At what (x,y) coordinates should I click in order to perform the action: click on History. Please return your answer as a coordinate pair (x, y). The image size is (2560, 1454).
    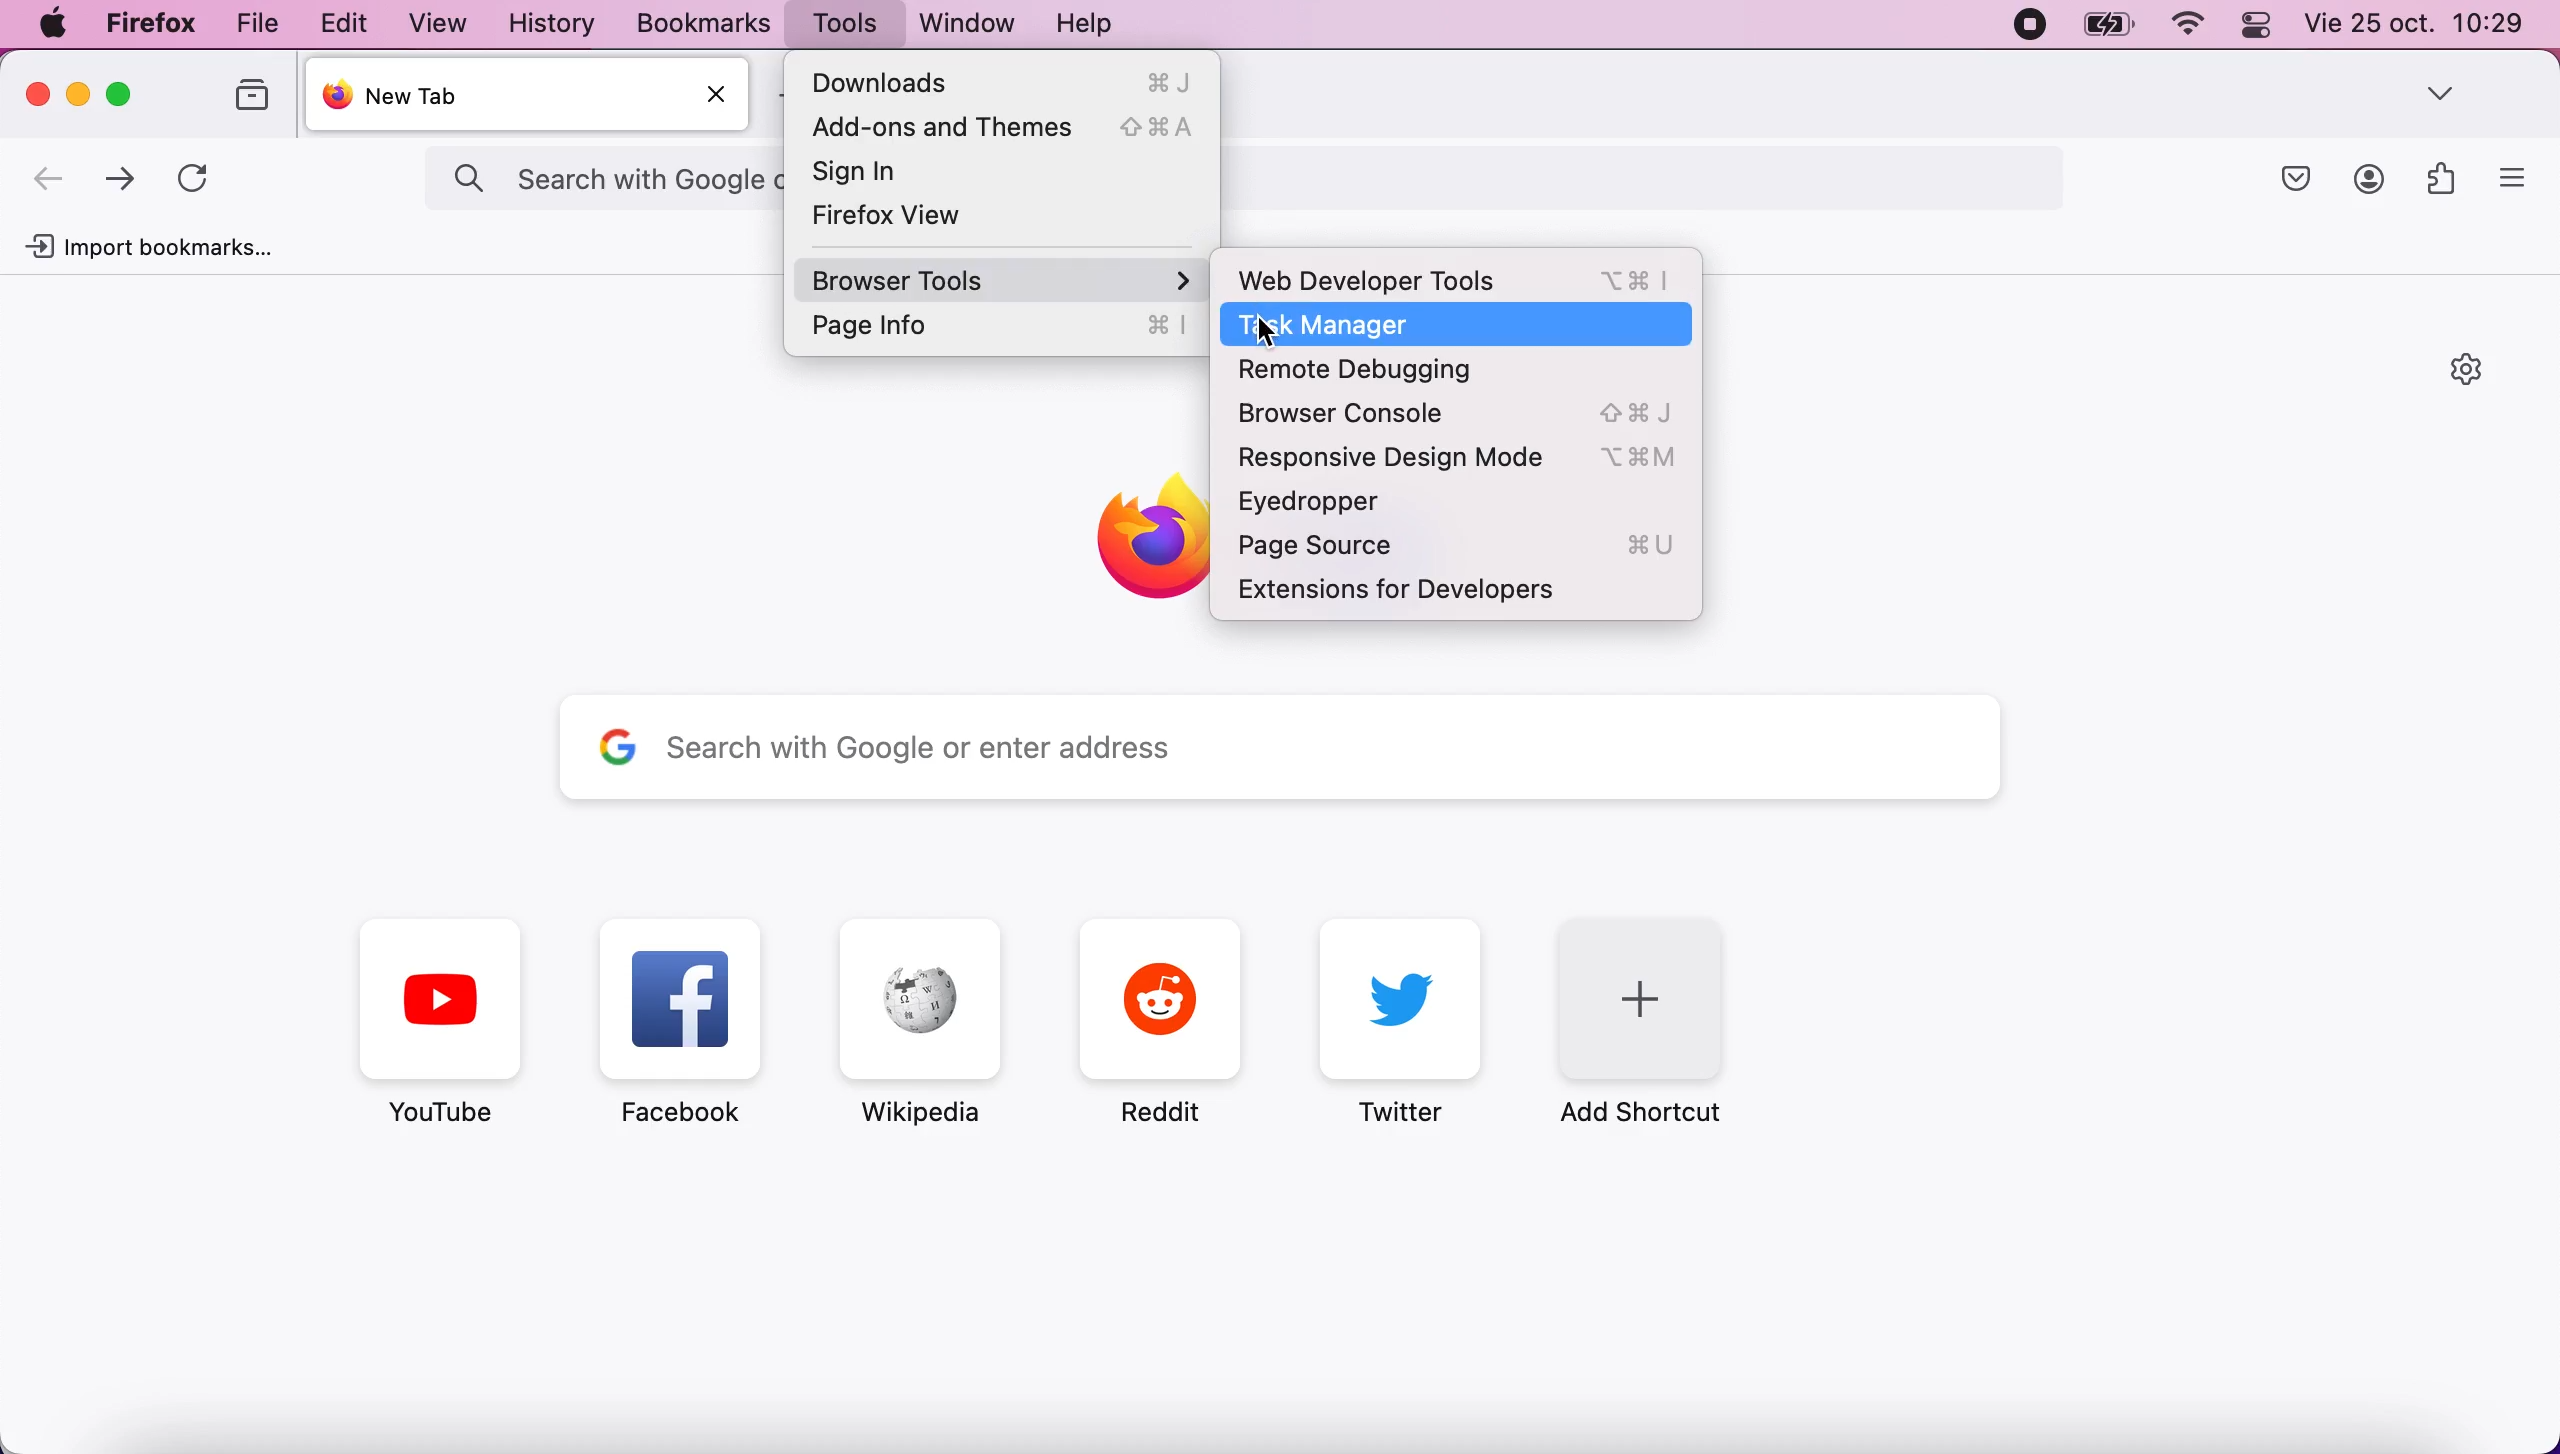
    Looking at the image, I should click on (553, 23).